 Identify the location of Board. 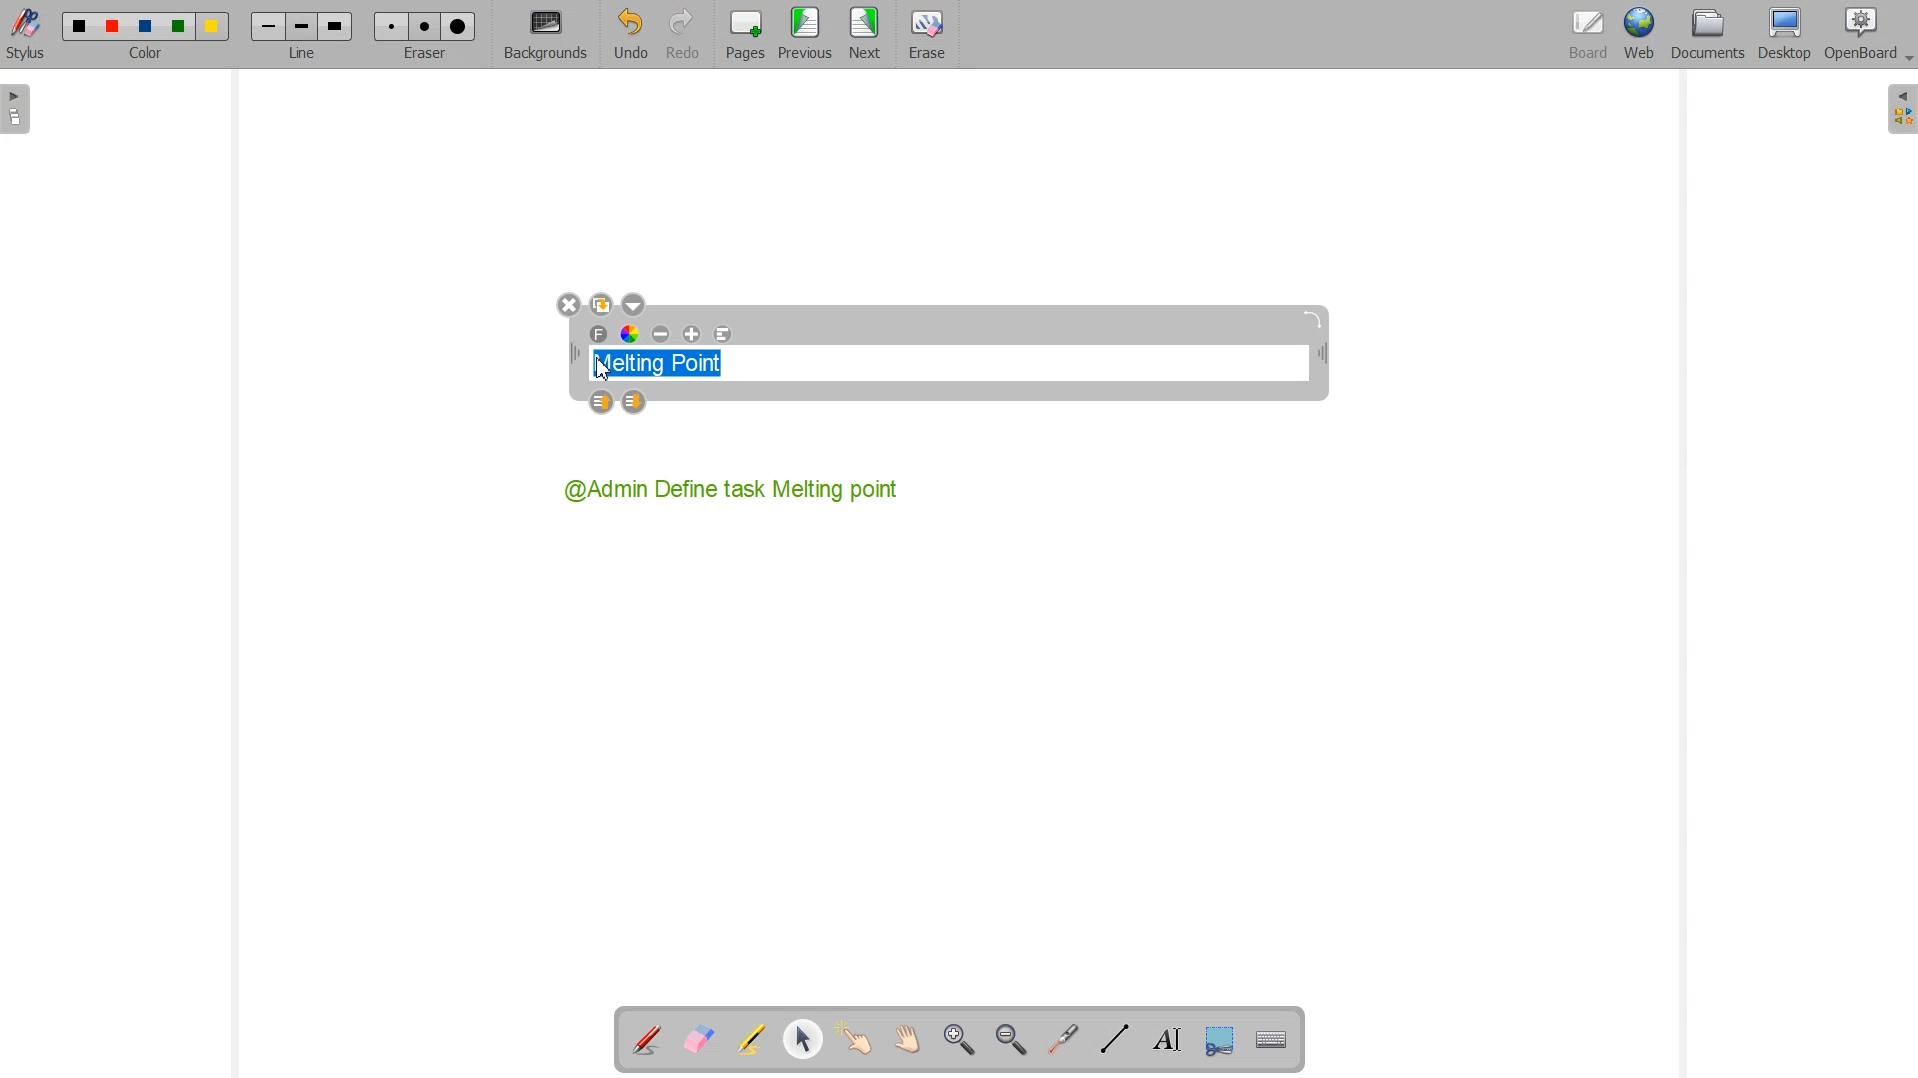
(1585, 36).